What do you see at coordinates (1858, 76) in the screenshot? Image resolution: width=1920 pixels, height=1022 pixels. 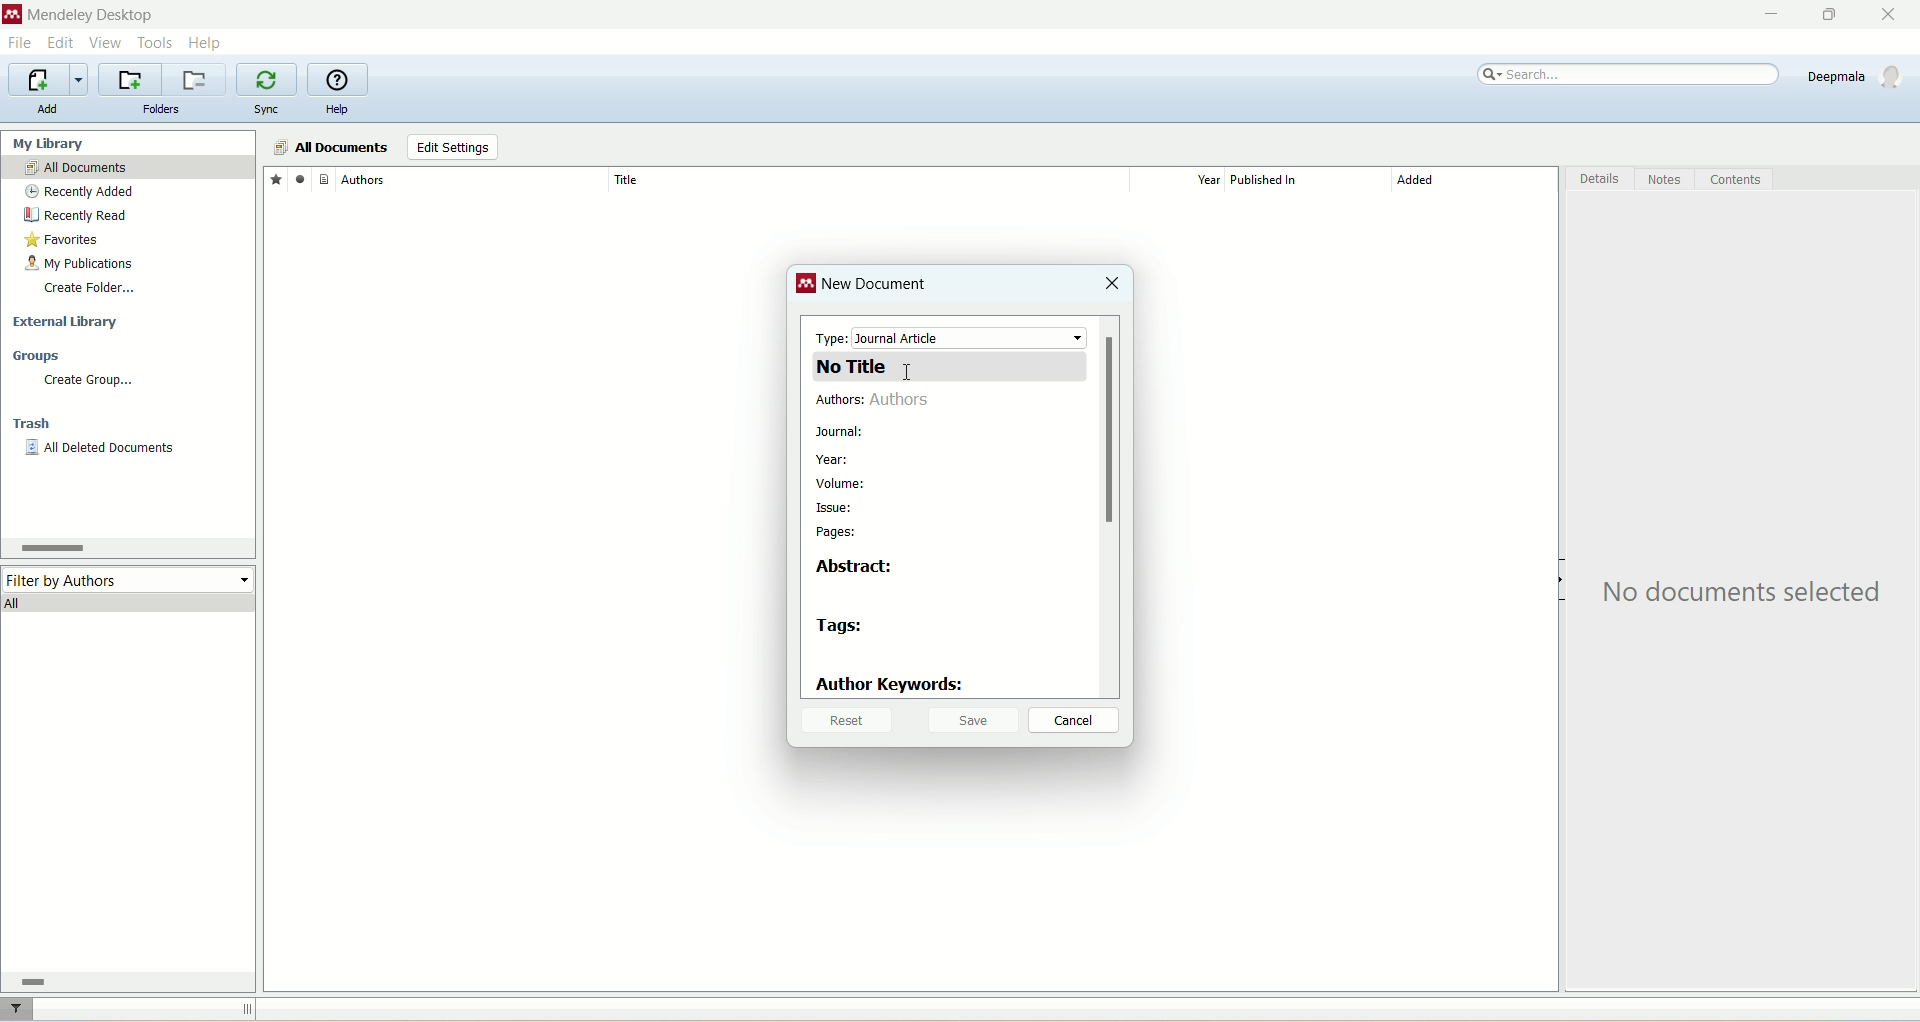 I see `account` at bounding box center [1858, 76].